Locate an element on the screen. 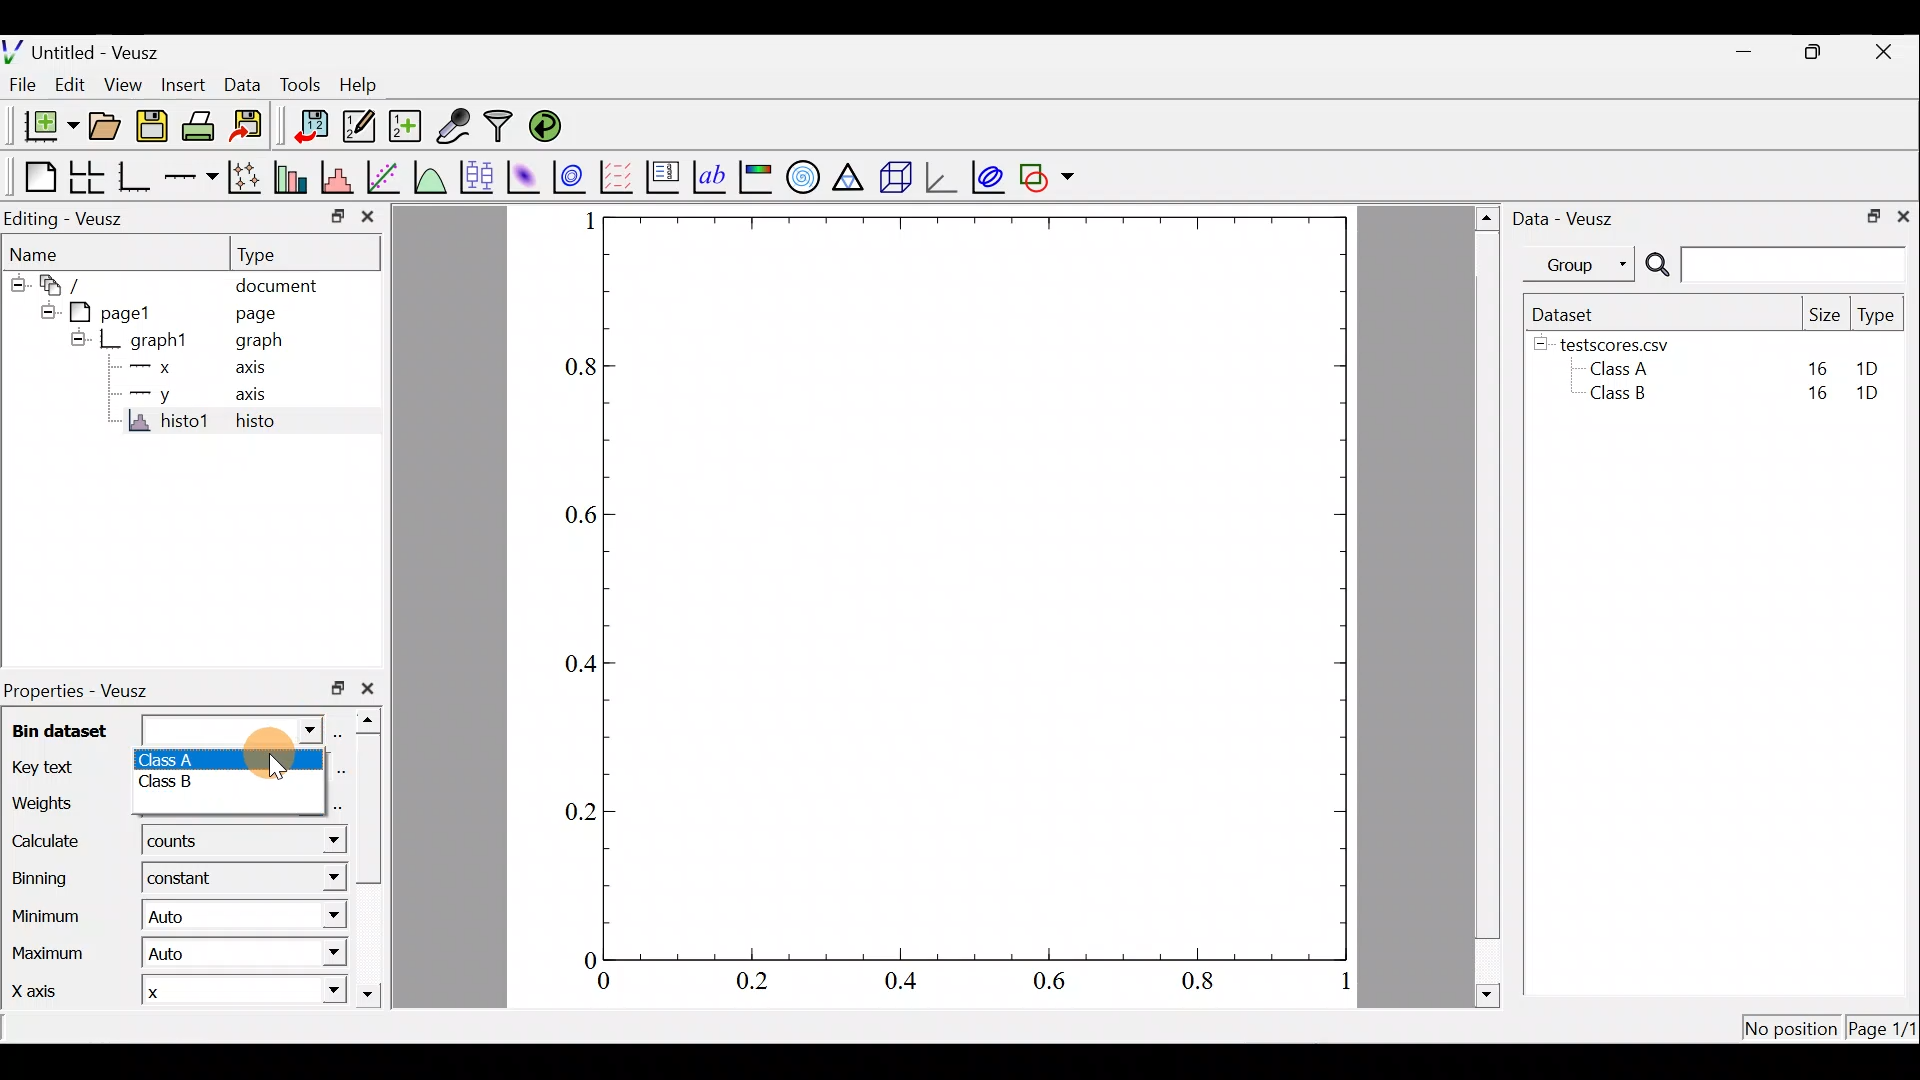 Image resolution: width=1920 pixels, height=1080 pixels. Edit and enter new datasets is located at coordinates (355, 127).